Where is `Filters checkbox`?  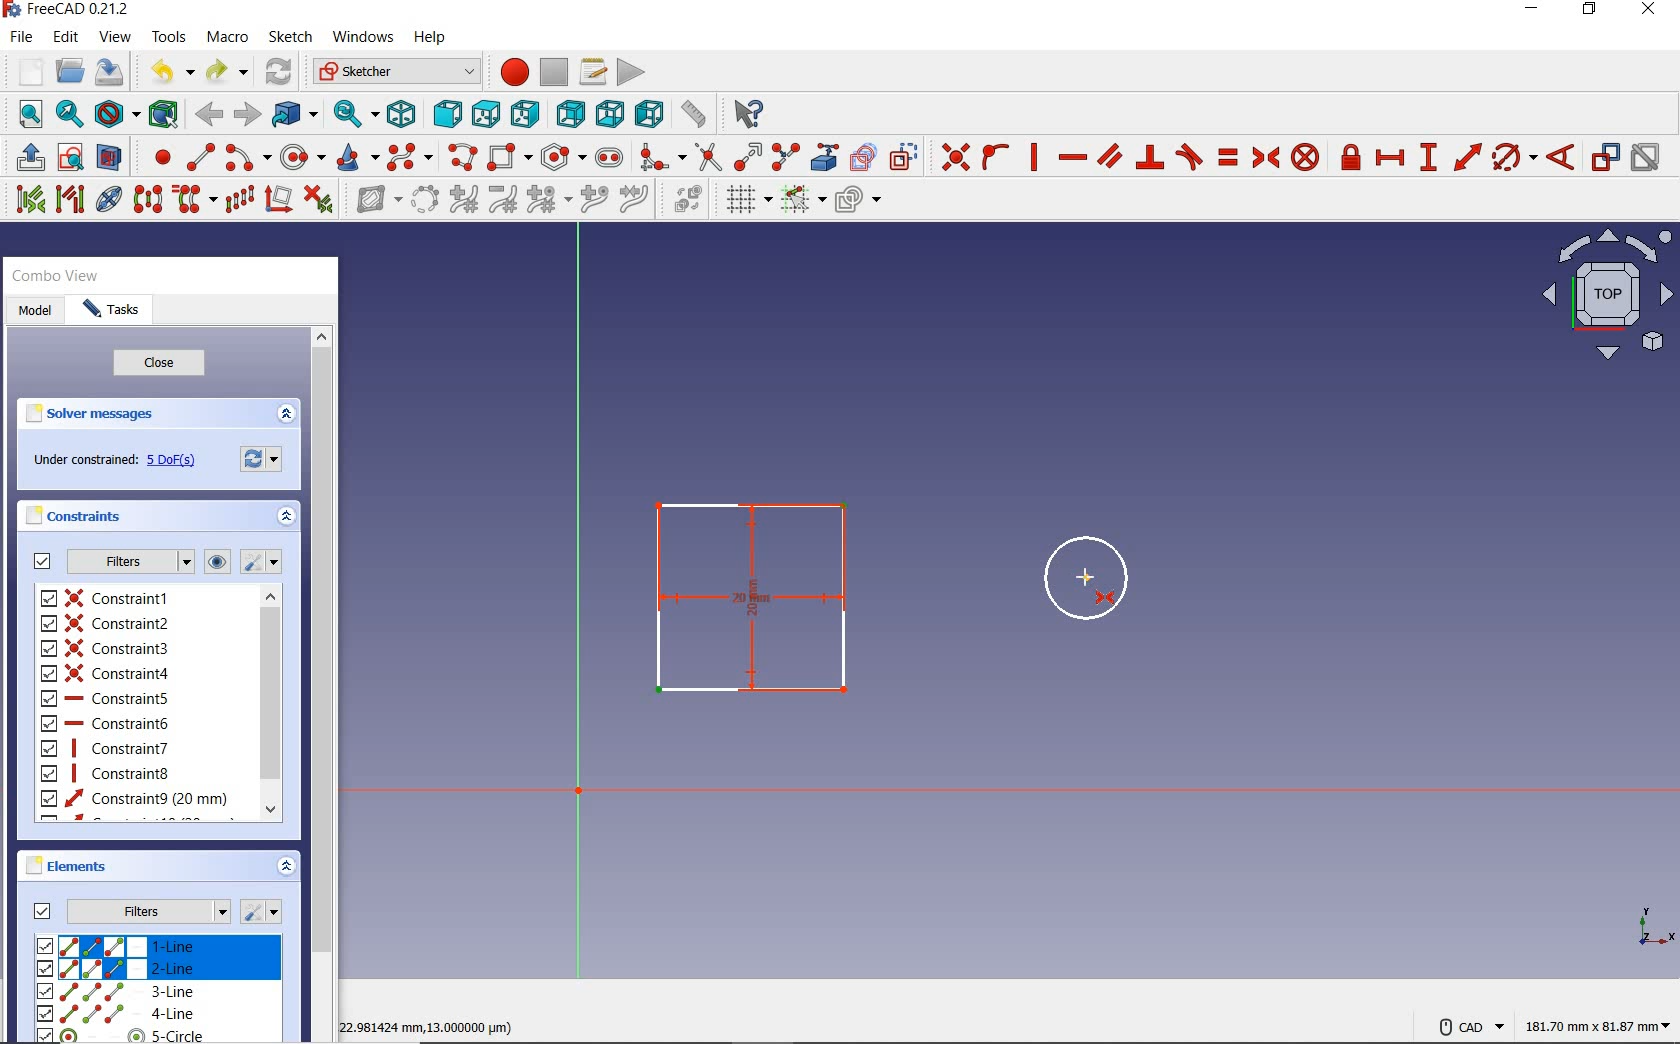 Filters checkbox is located at coordinates (42, 911).